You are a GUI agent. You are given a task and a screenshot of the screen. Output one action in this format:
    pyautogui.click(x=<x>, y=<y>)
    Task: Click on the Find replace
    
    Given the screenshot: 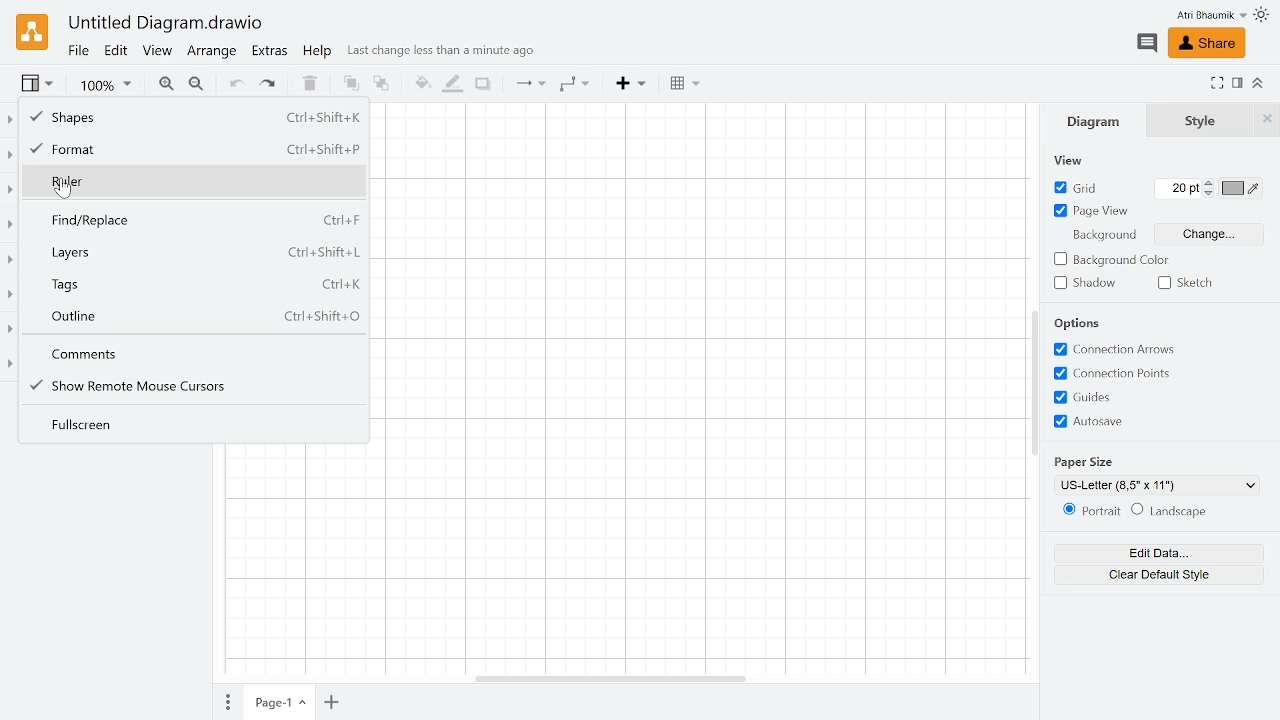 What is the action you would take?
    pyautogui.click(x=184, y=218)
    